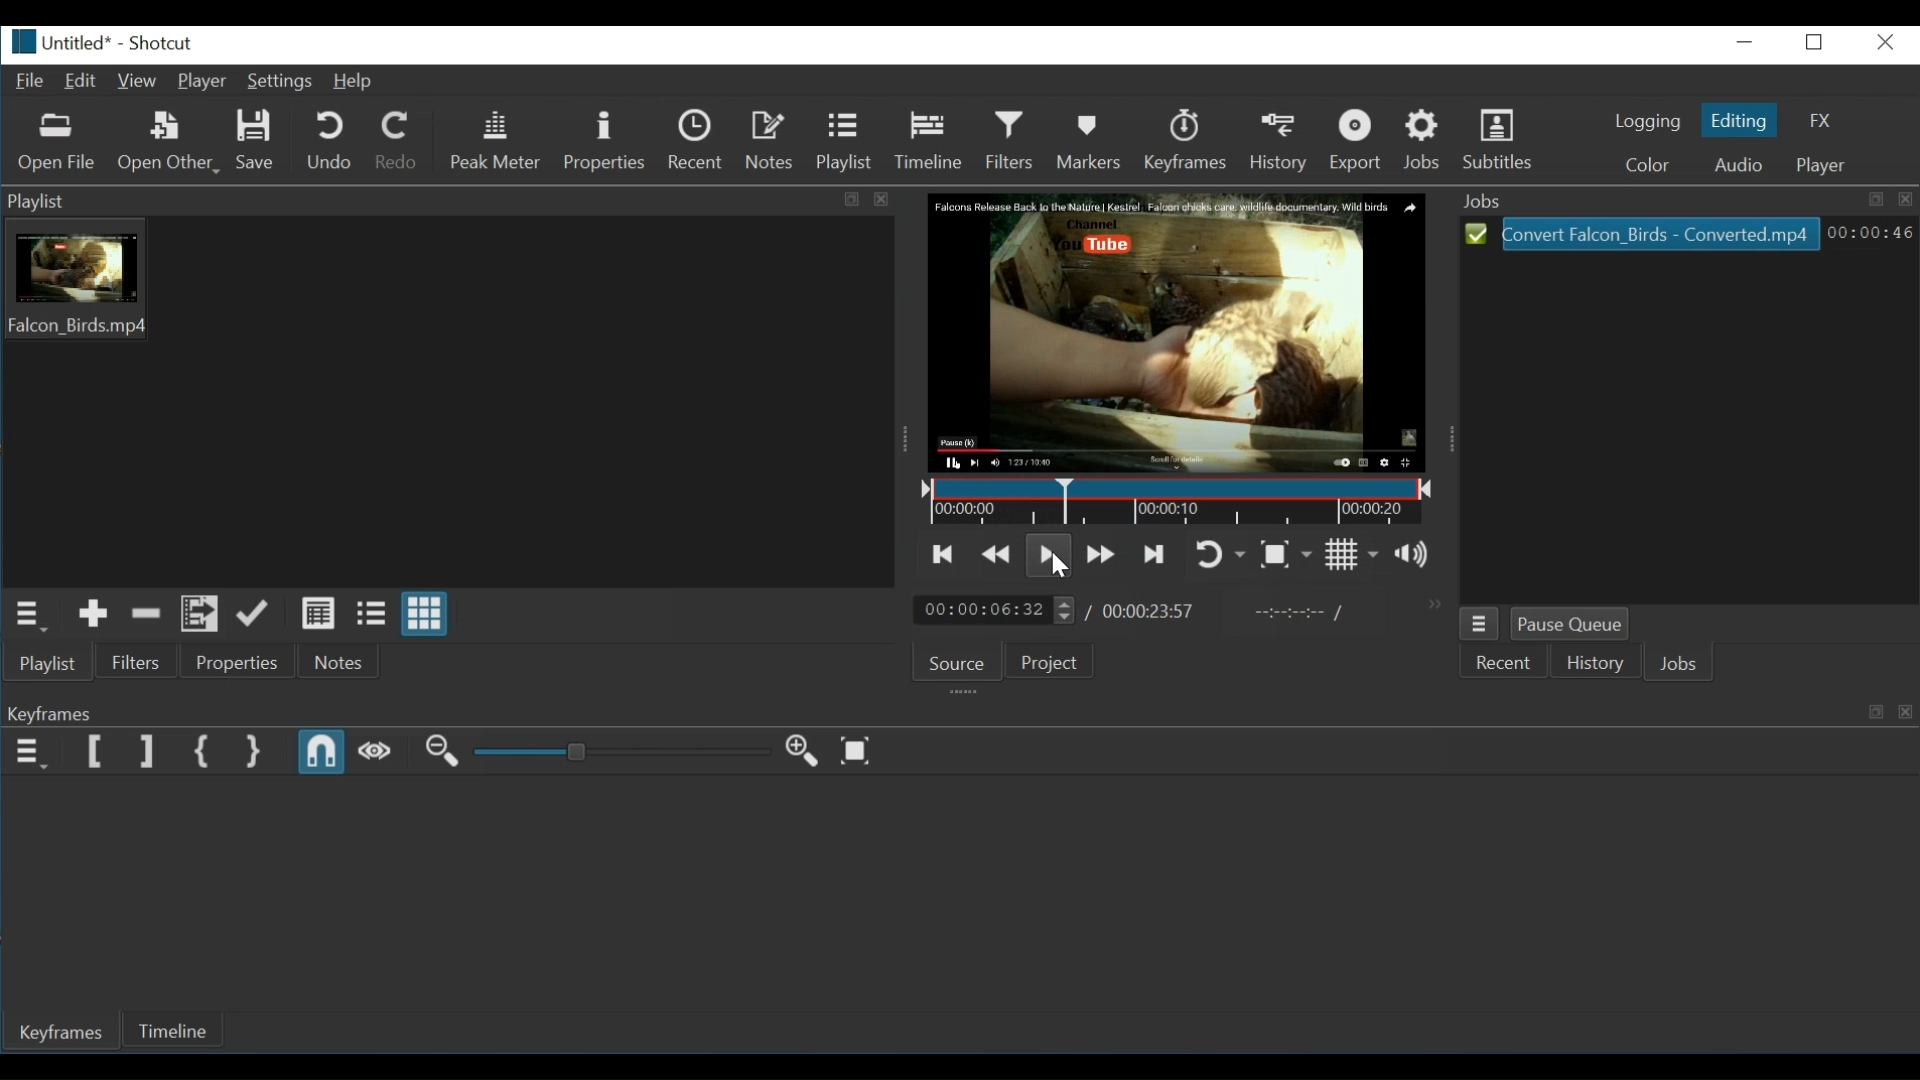  What do you see at coordinates (203, 80) in the screenshot?
I see `Player` at bounding box center [203, 80].